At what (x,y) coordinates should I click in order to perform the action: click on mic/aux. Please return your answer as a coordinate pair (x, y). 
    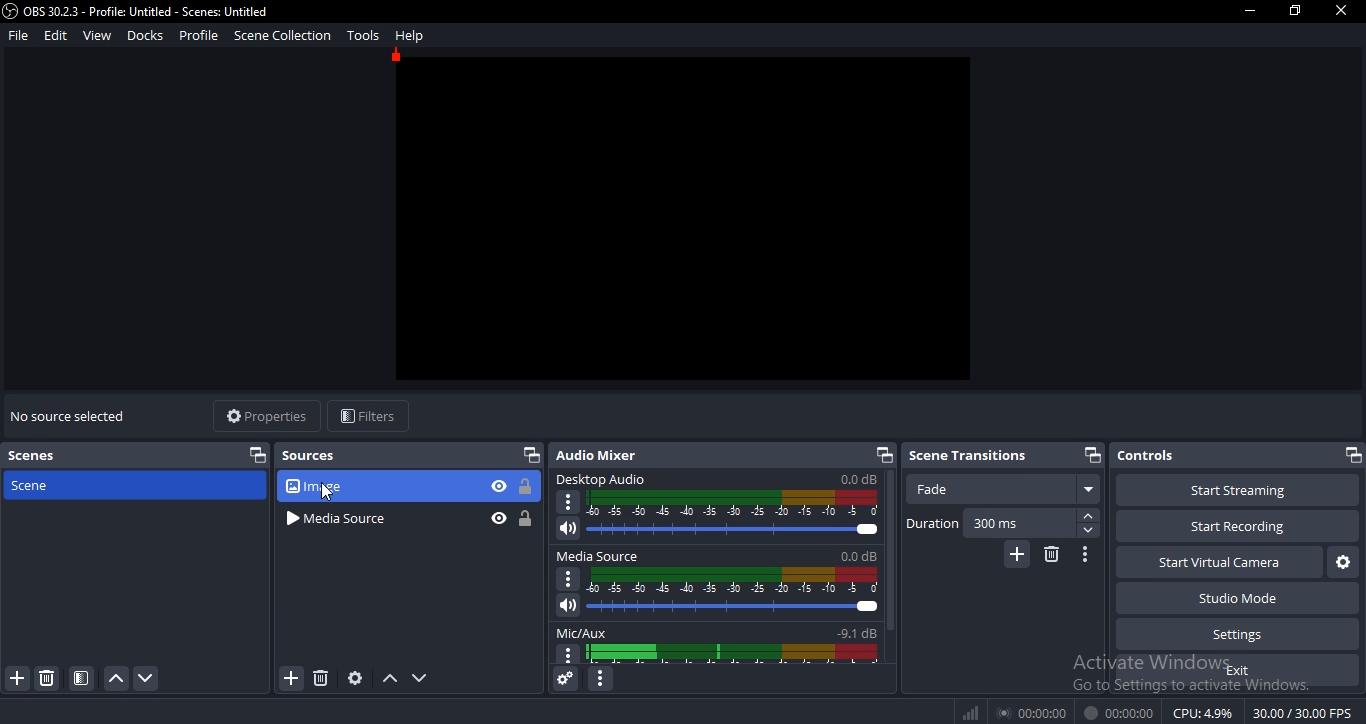
    Looking at the image, I should click on (717, 631).